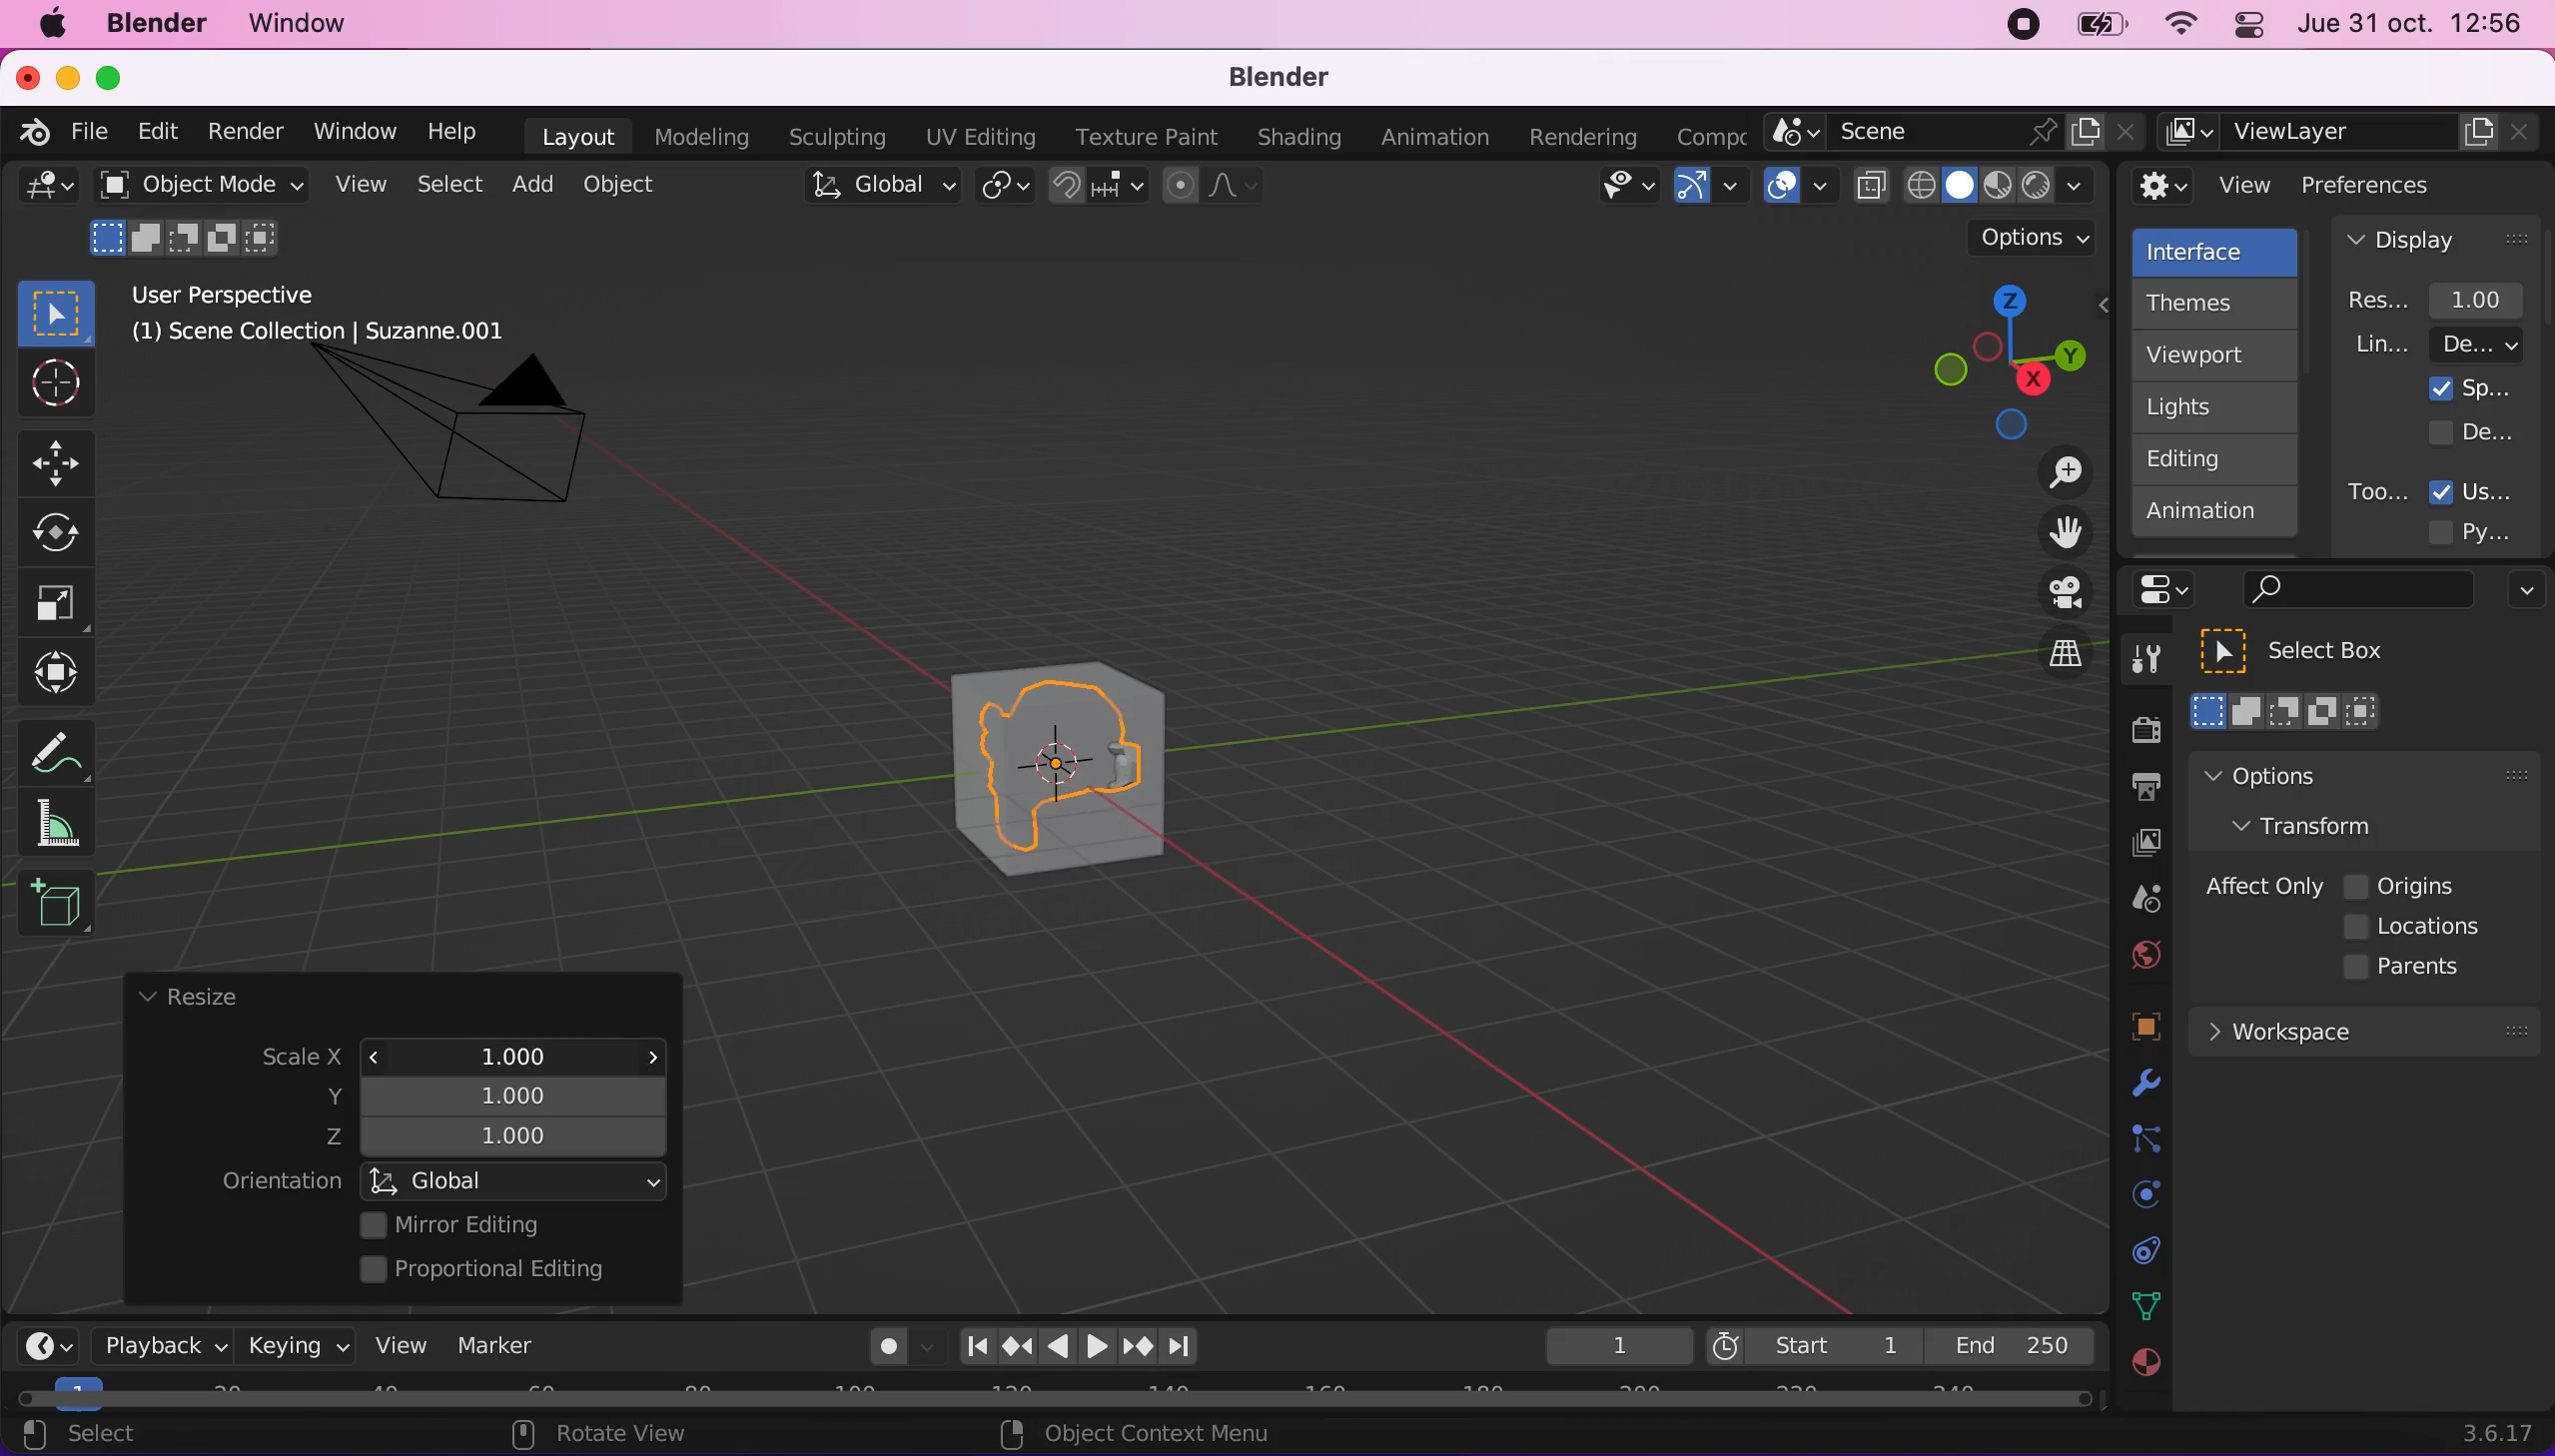  I want to click on options, so click(2521, 593).